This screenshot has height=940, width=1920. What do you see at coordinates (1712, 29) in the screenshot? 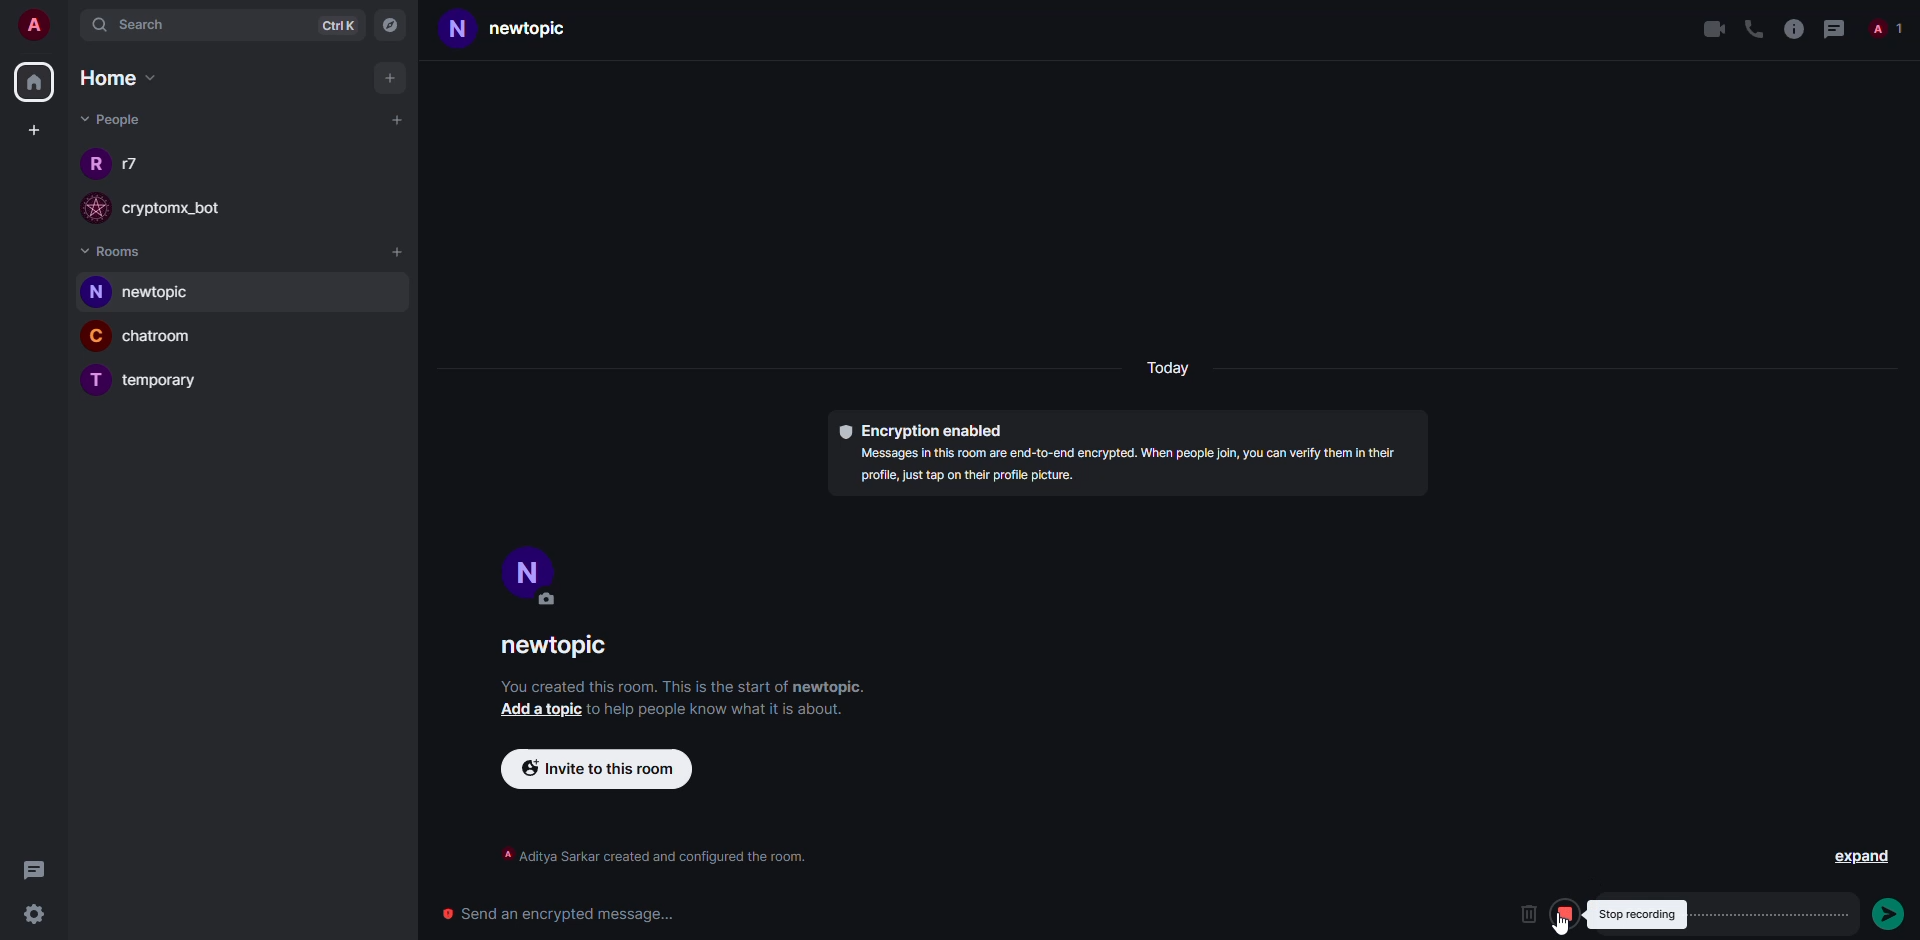
I see `video call` at bounding box center [1712, 29].